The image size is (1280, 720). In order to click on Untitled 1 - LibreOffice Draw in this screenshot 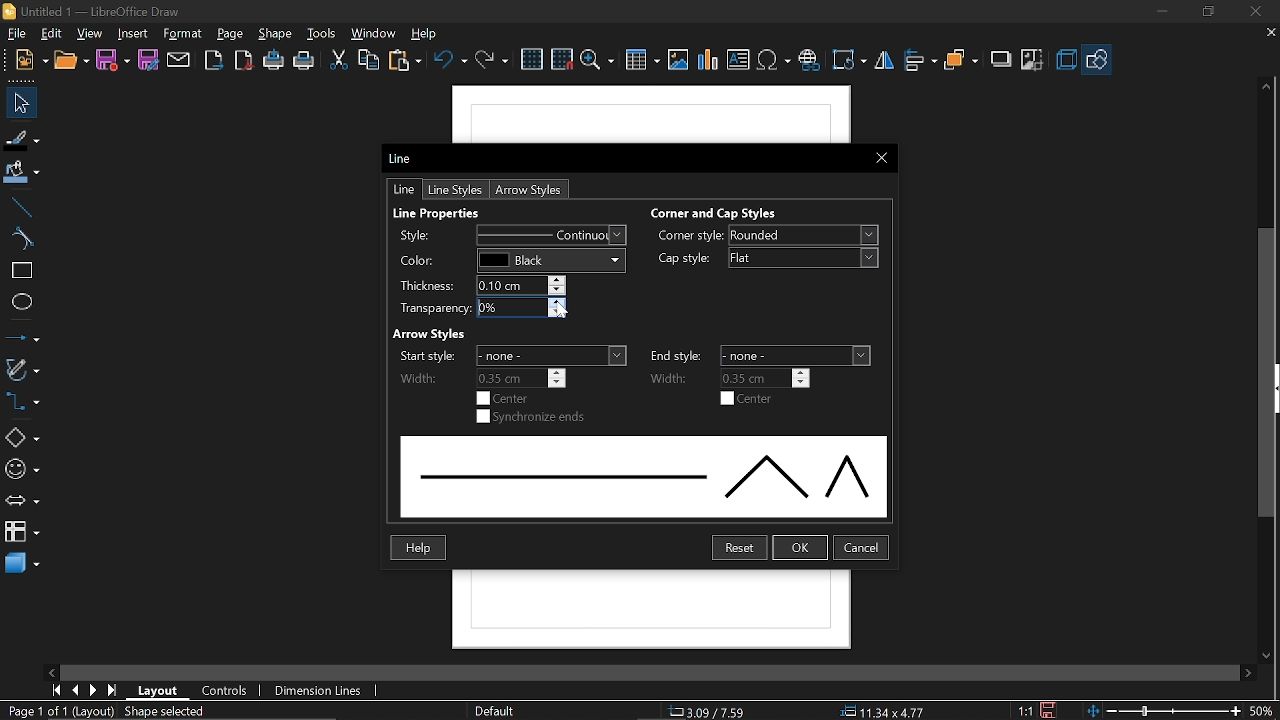, I will do `click(97, 11)`.